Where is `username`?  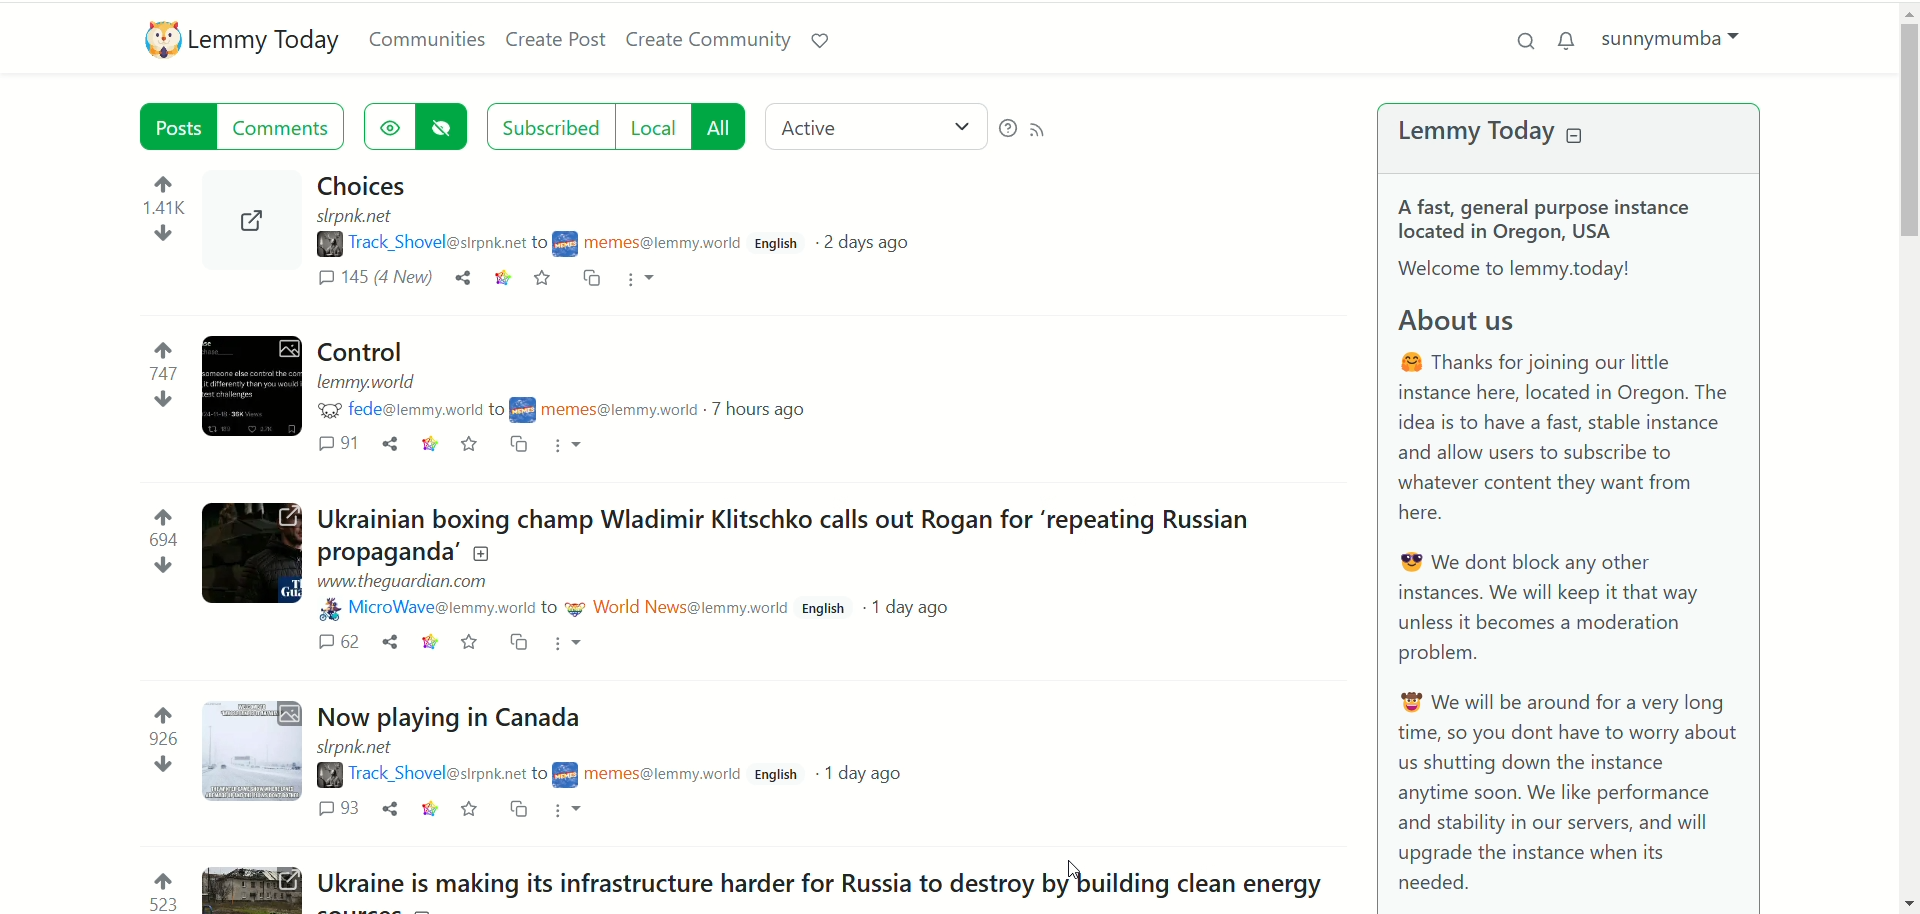
username is located at coordinates (413, 244).